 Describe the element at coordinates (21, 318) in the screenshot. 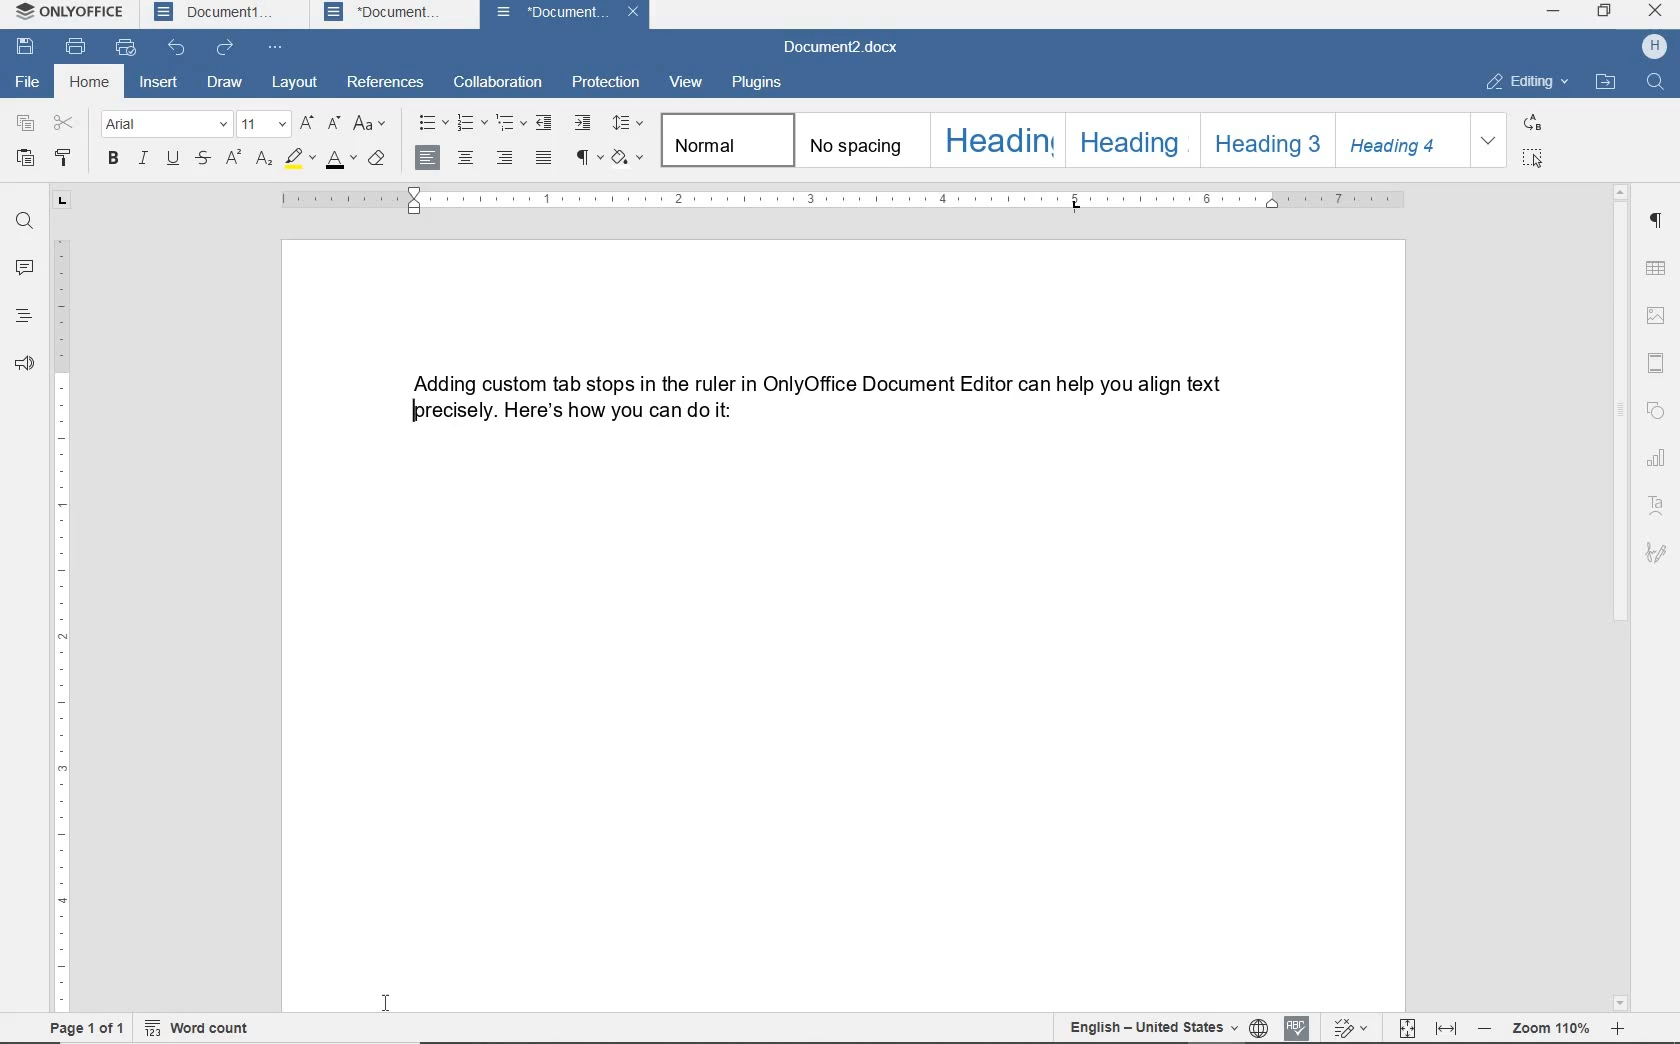

I see `headings` at that location.